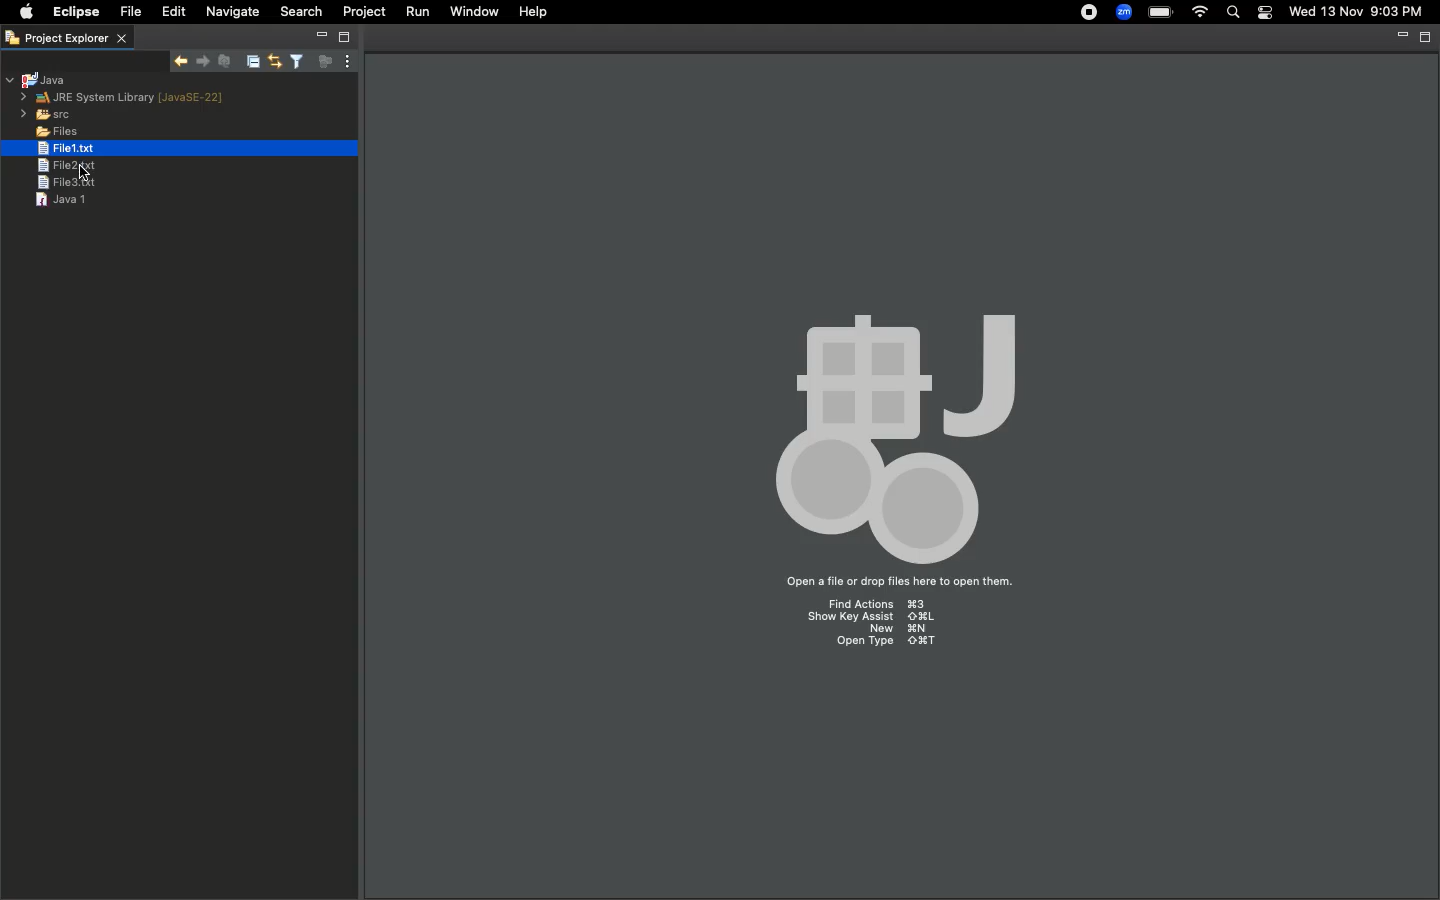 The width and height of the screenshot is (1440, 900). Describe the element at coordinates (1423, 39) in the screenshot. I see `Maximize` at that location.